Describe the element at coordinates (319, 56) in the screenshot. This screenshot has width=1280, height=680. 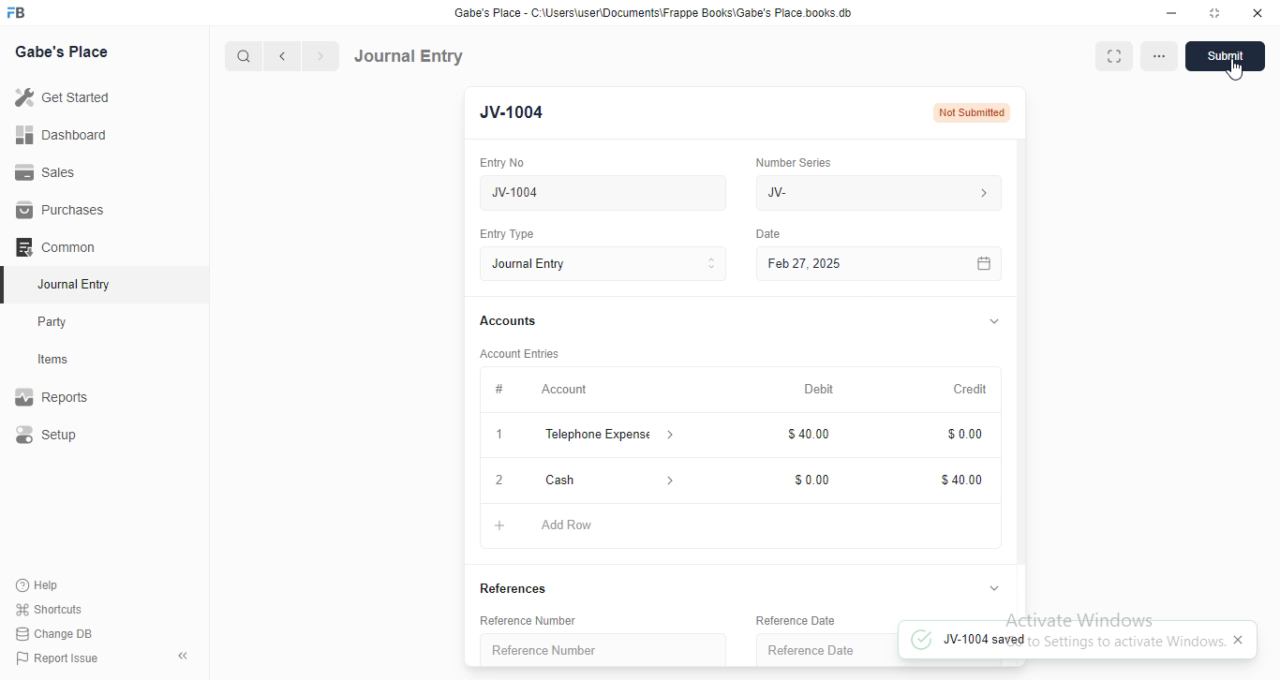
I see `Next` at that location.